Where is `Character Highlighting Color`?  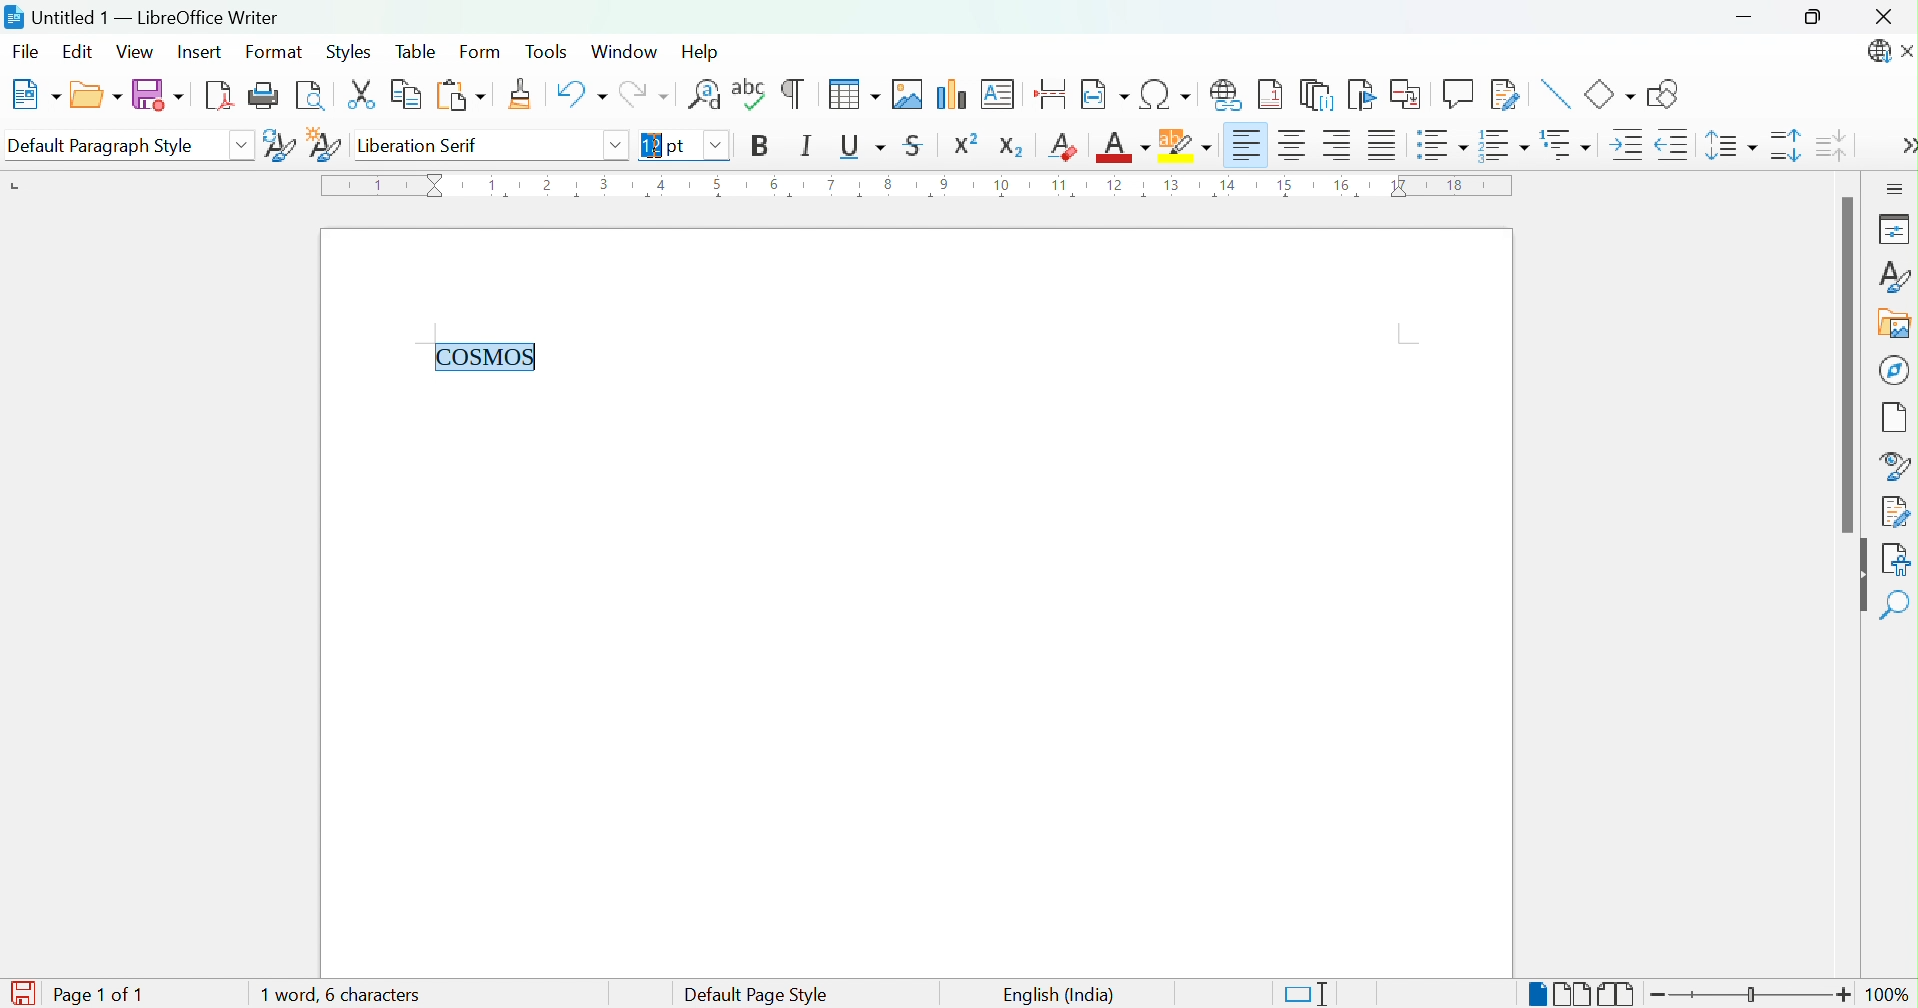 Character Highlighting Color is located at coordinates (1182, 145).